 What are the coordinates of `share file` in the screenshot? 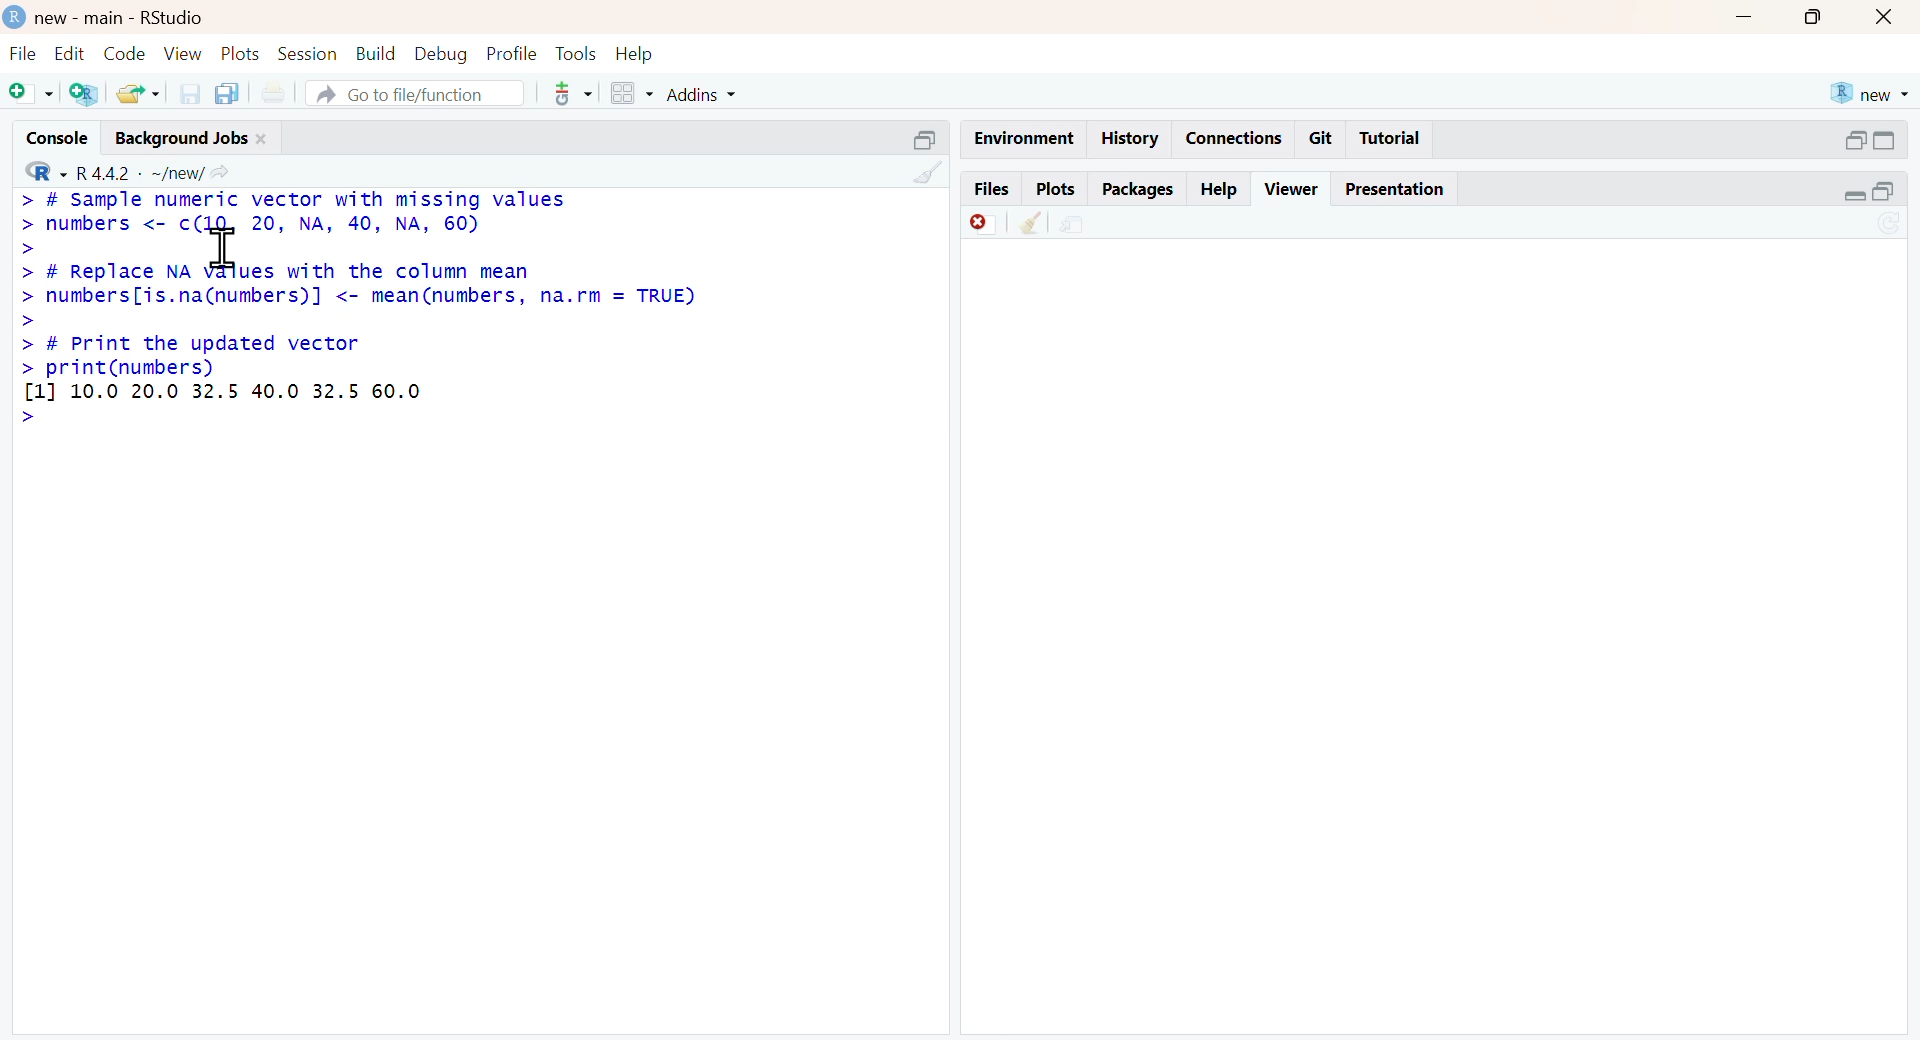 It's located at (1077, 225).